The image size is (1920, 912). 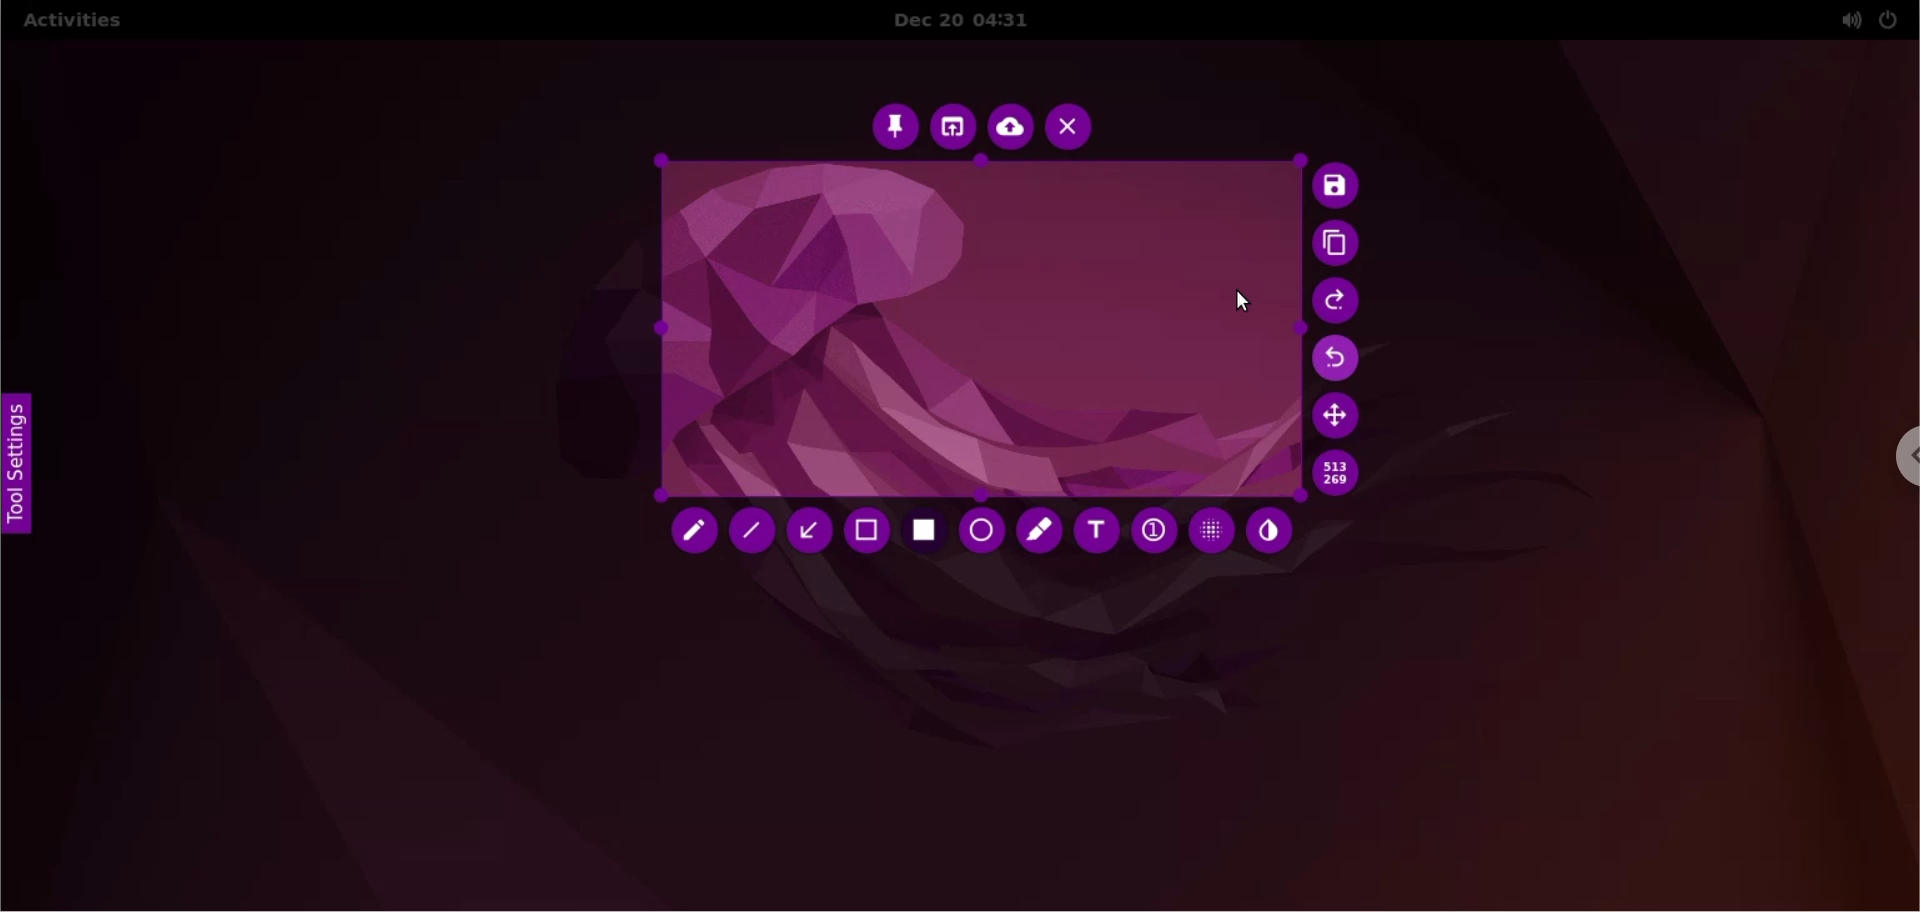 What do you see at coordinates (1336, 302) in the screenshot?
I see `redo` at bounding box center [1336, 302].